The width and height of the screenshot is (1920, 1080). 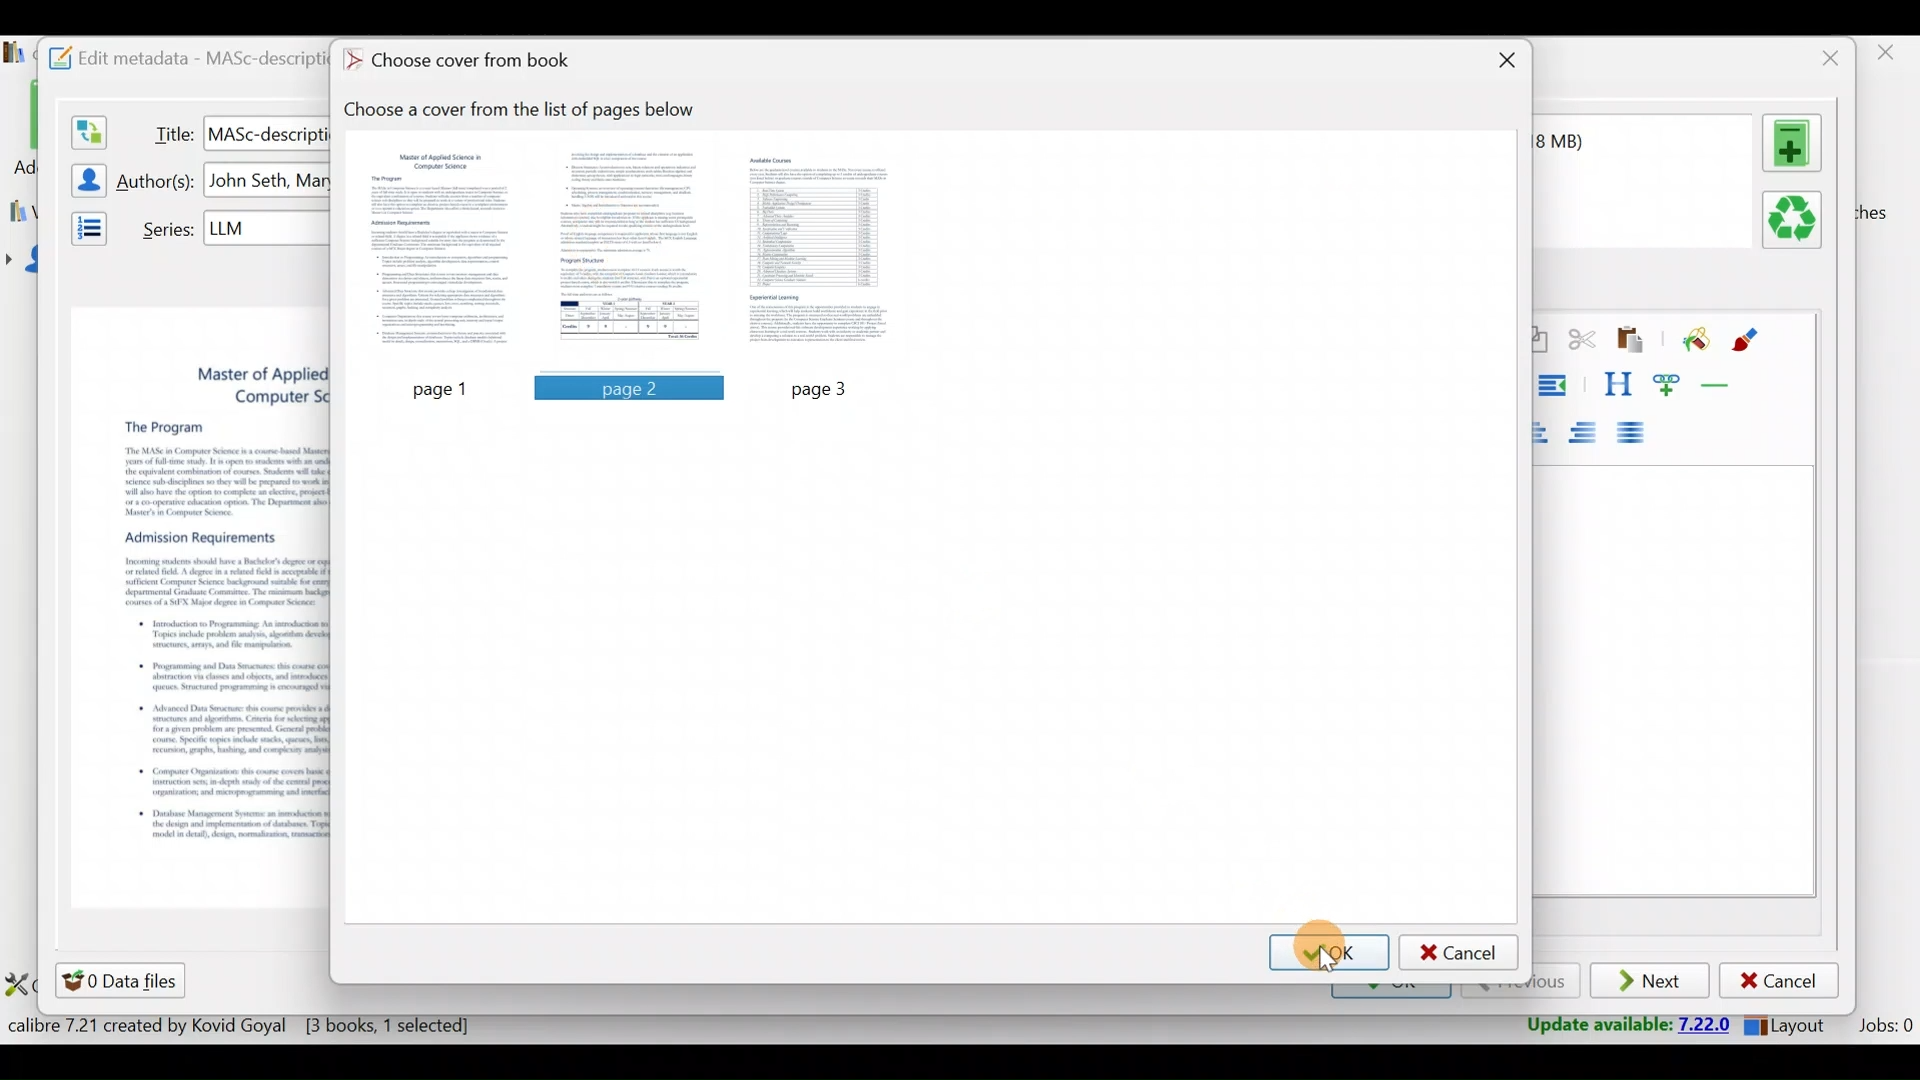 What do you see at coordinates (1582, 343) in the screenshot?
I see `Cut` at bounding box center [1582, 343].